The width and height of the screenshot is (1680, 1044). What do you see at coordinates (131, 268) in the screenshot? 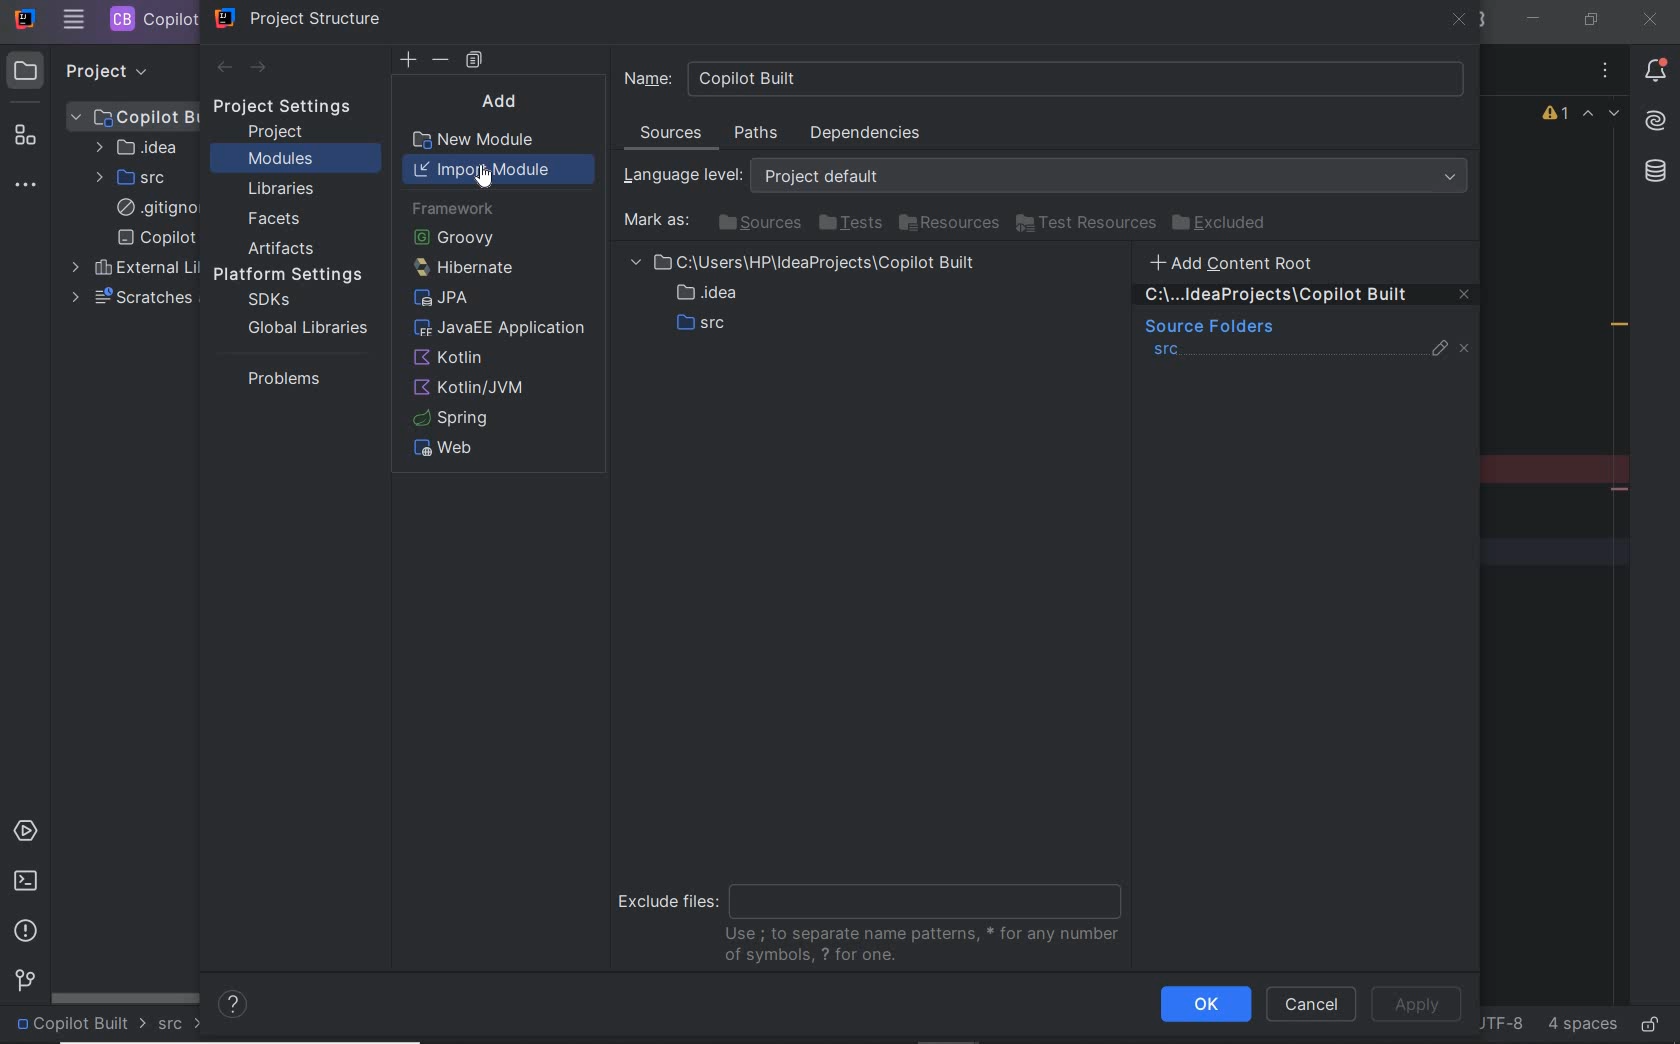
I see `external libraries` at bounding box center [131, 268].